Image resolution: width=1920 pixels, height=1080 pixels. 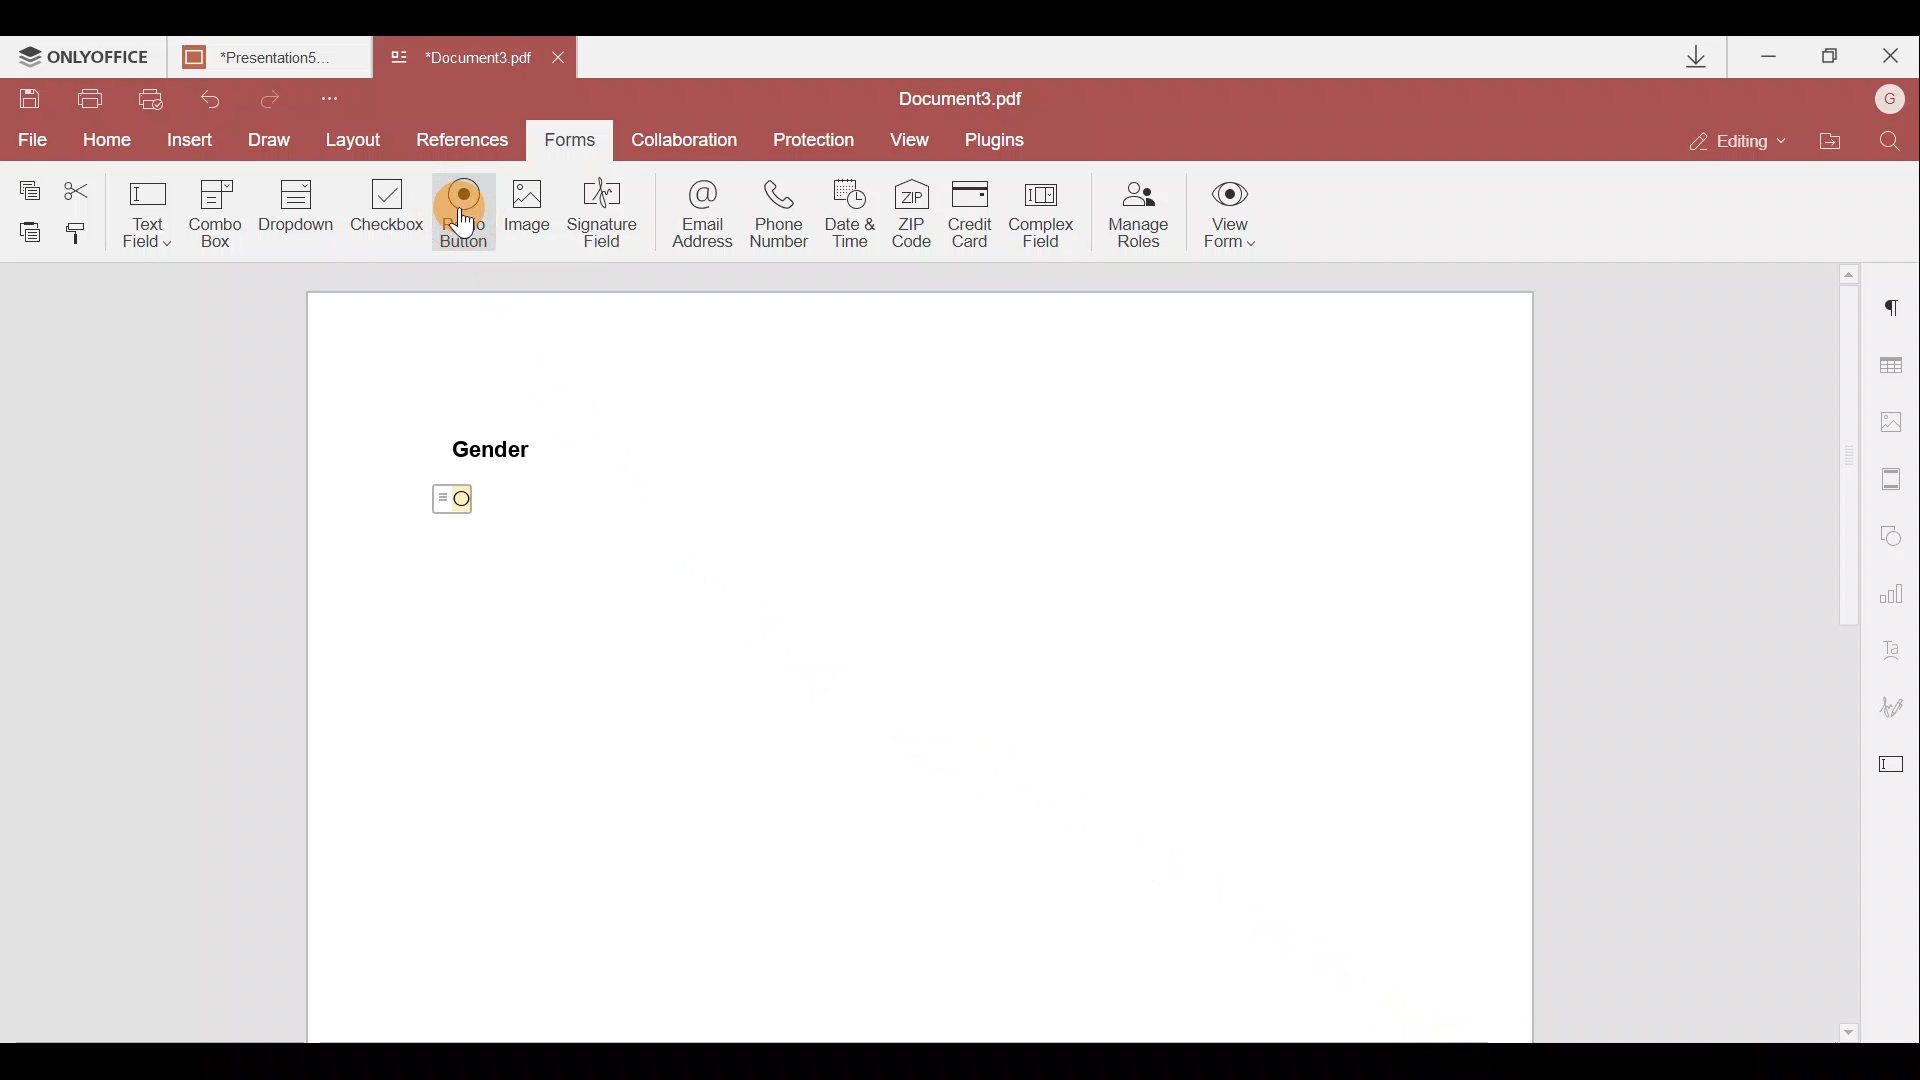 What do you see at coordinates (101, 143) in the screenshot?
I see `Home` at bounding box center [101, 143].